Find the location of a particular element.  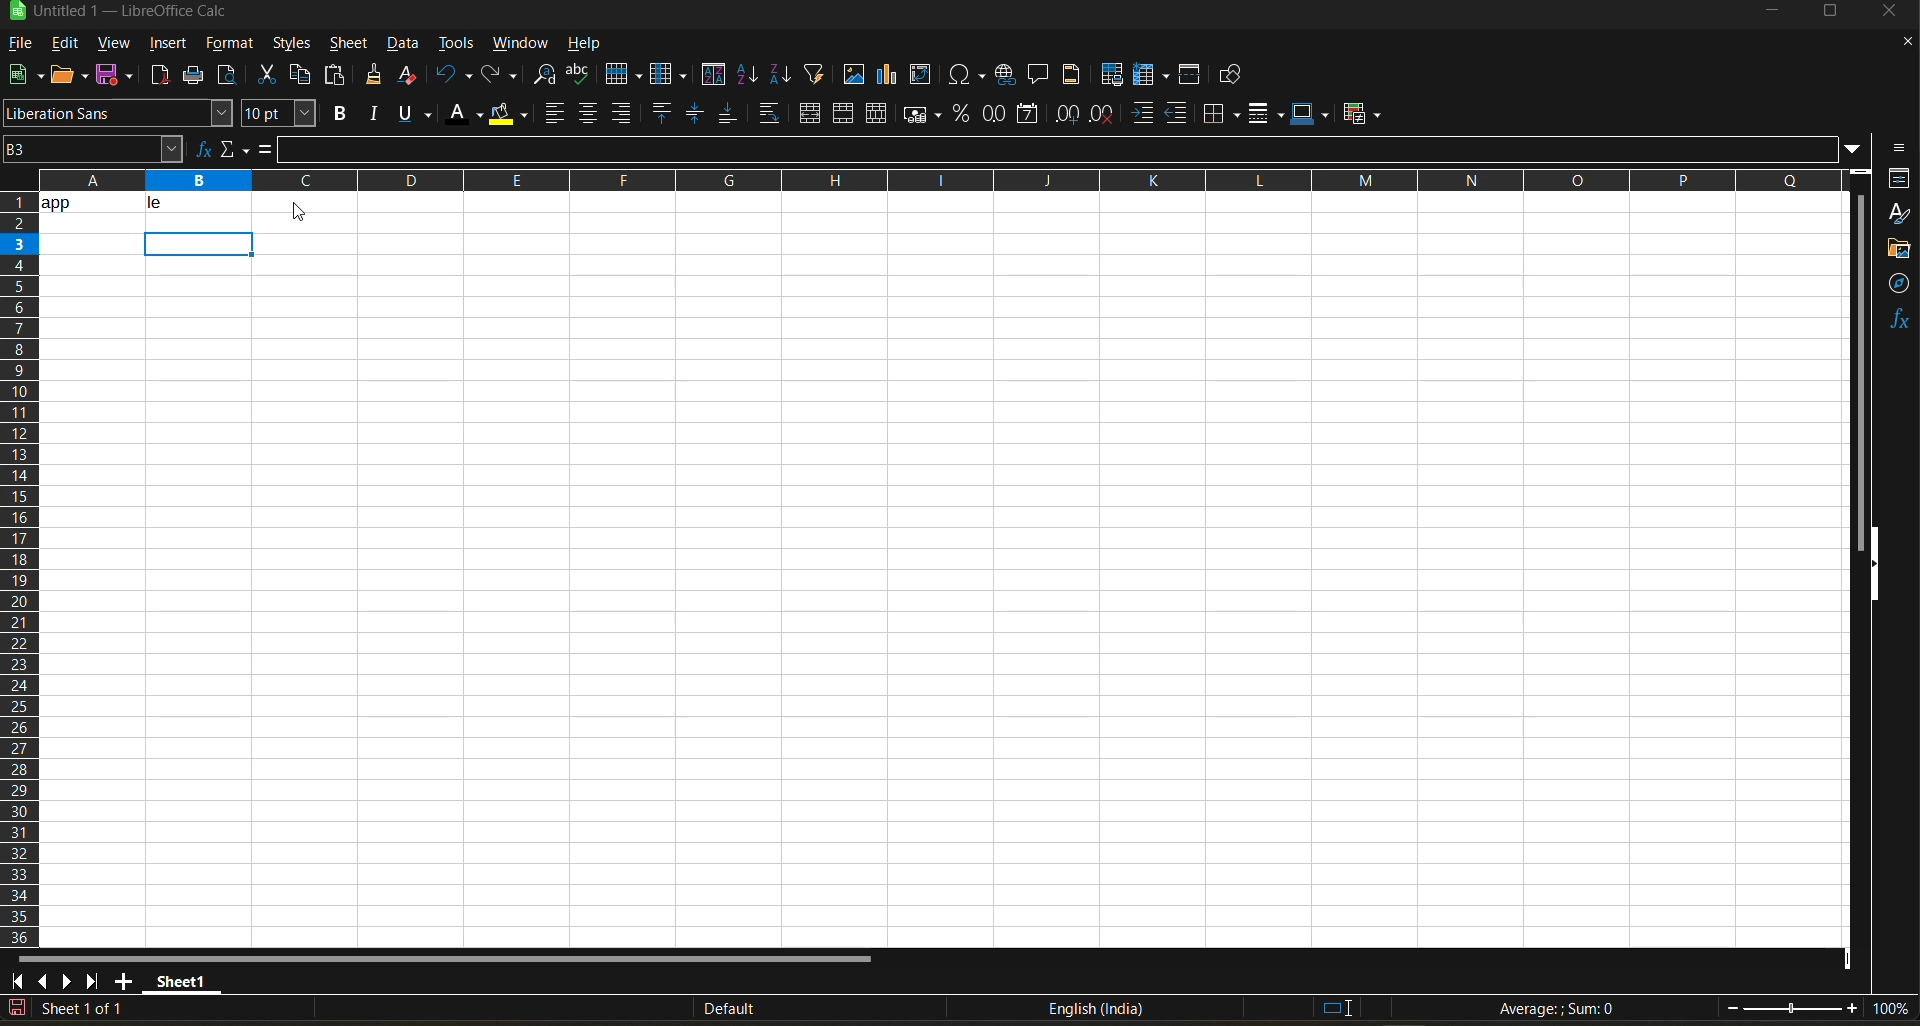

new is located at coordinates (23, 76).